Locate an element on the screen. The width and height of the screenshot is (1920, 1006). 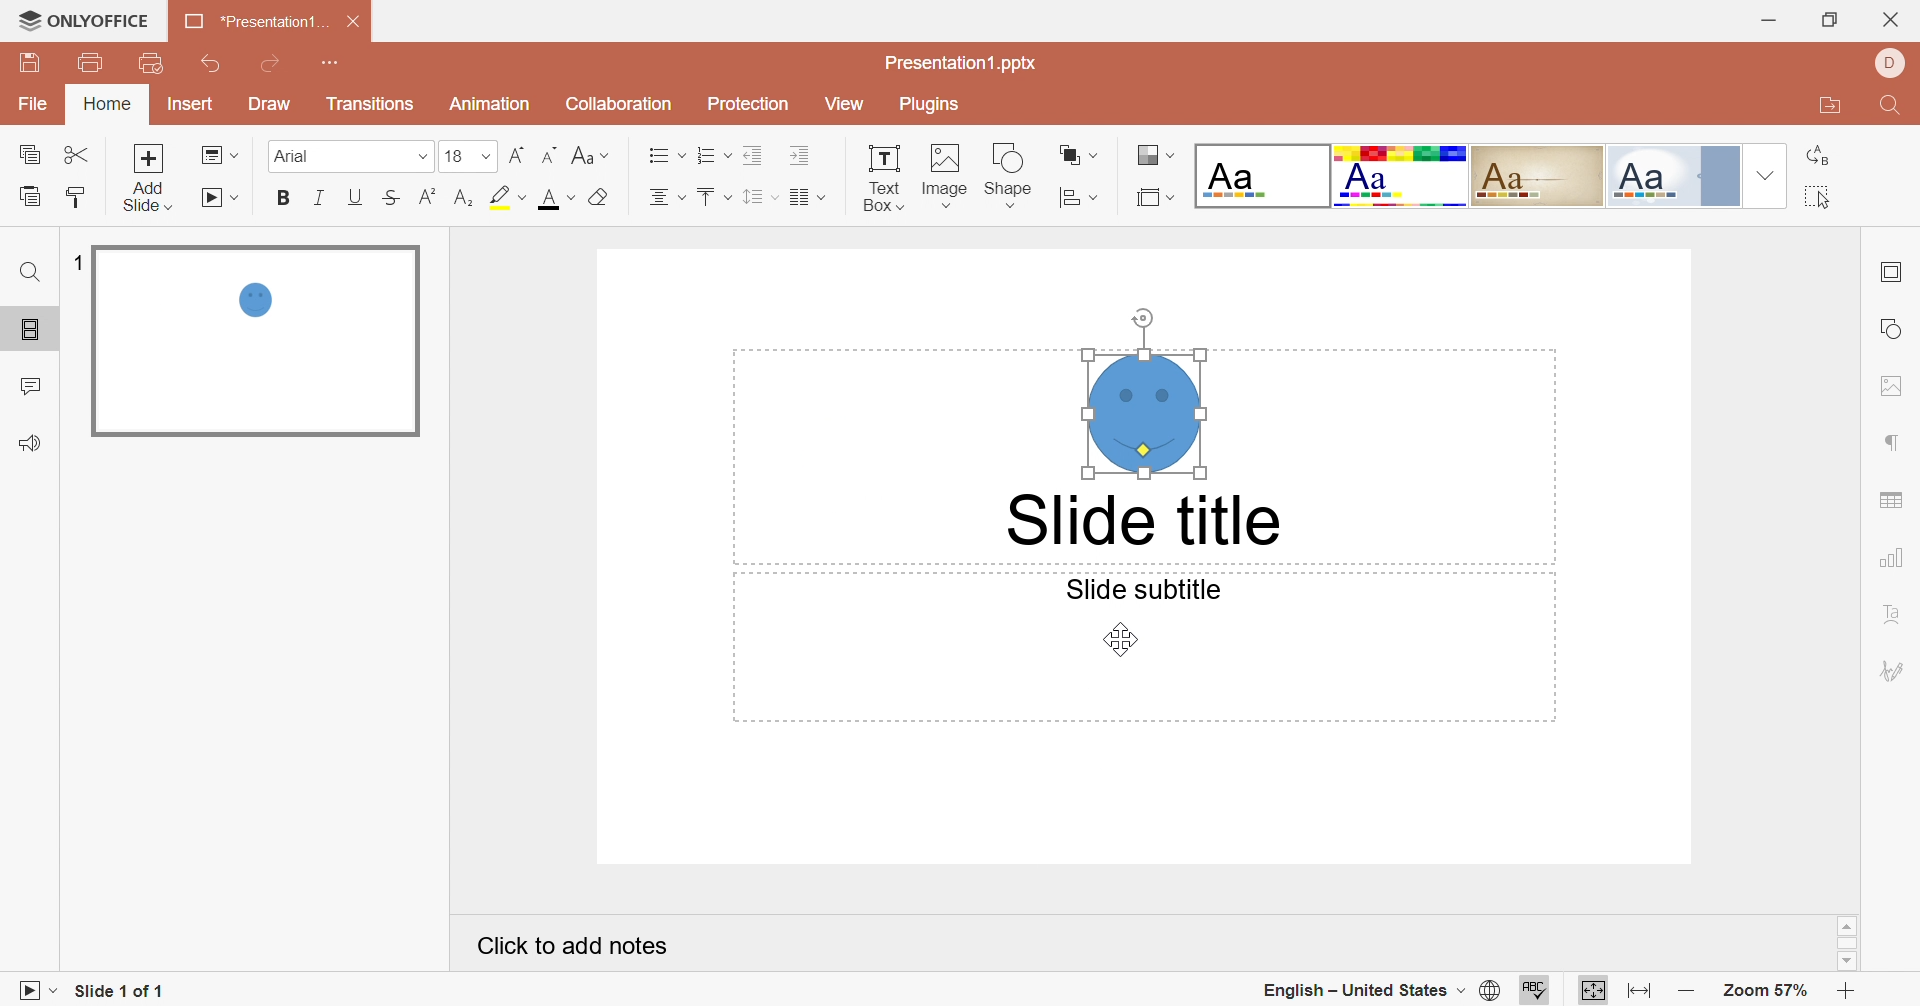
Text Box is located at coordinates (884, 175).